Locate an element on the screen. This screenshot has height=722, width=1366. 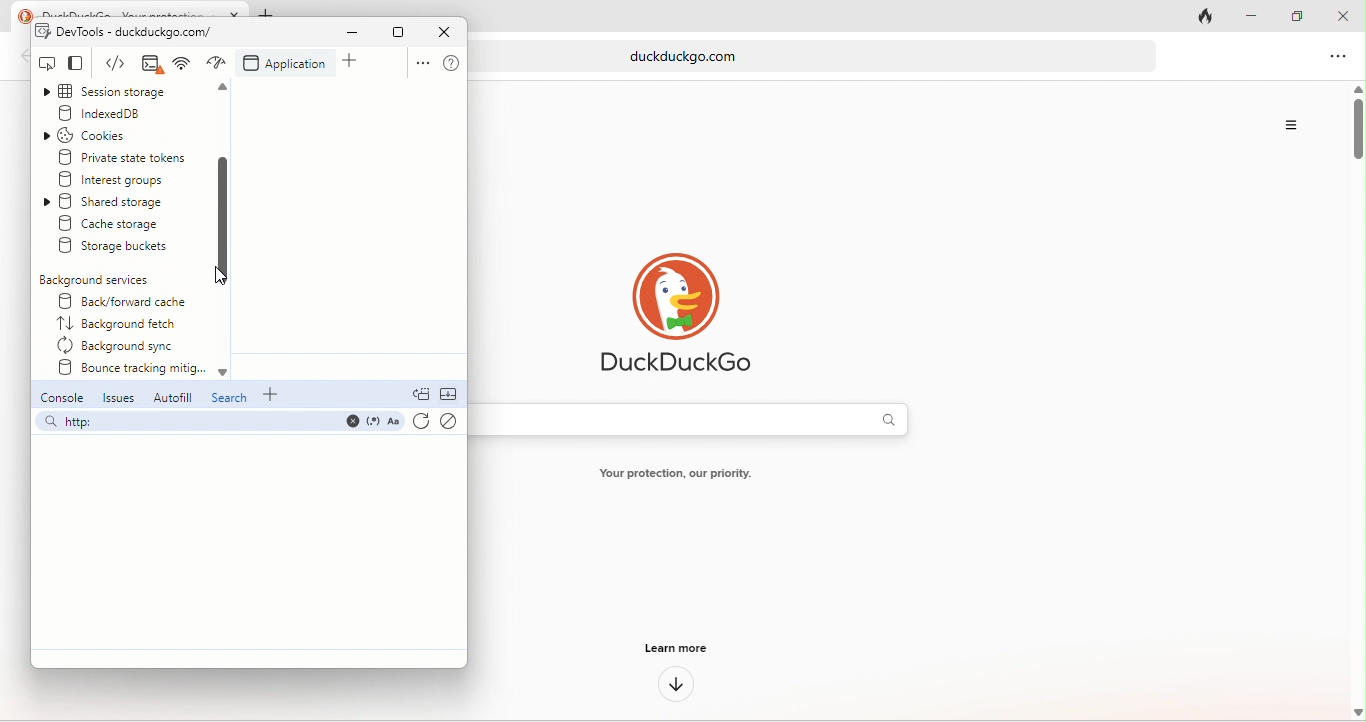
interest groups is located at coordinates (126, 179).